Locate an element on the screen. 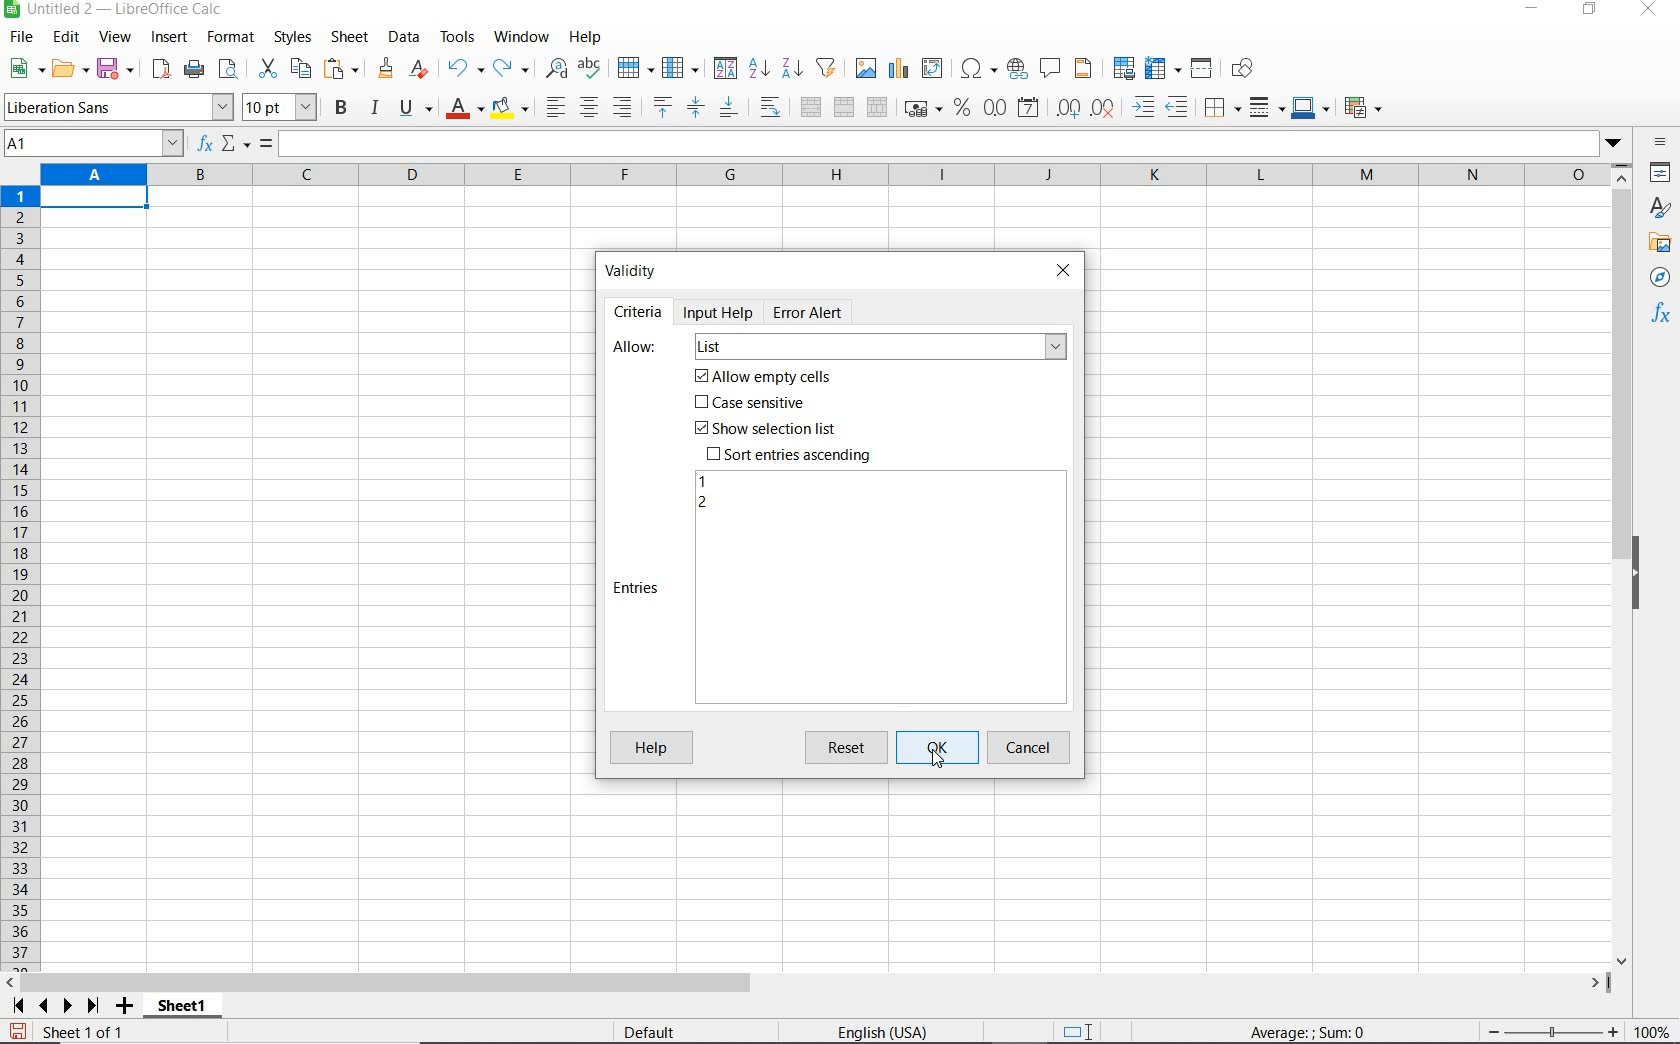  format as percent is located at coordinates (962, 108).